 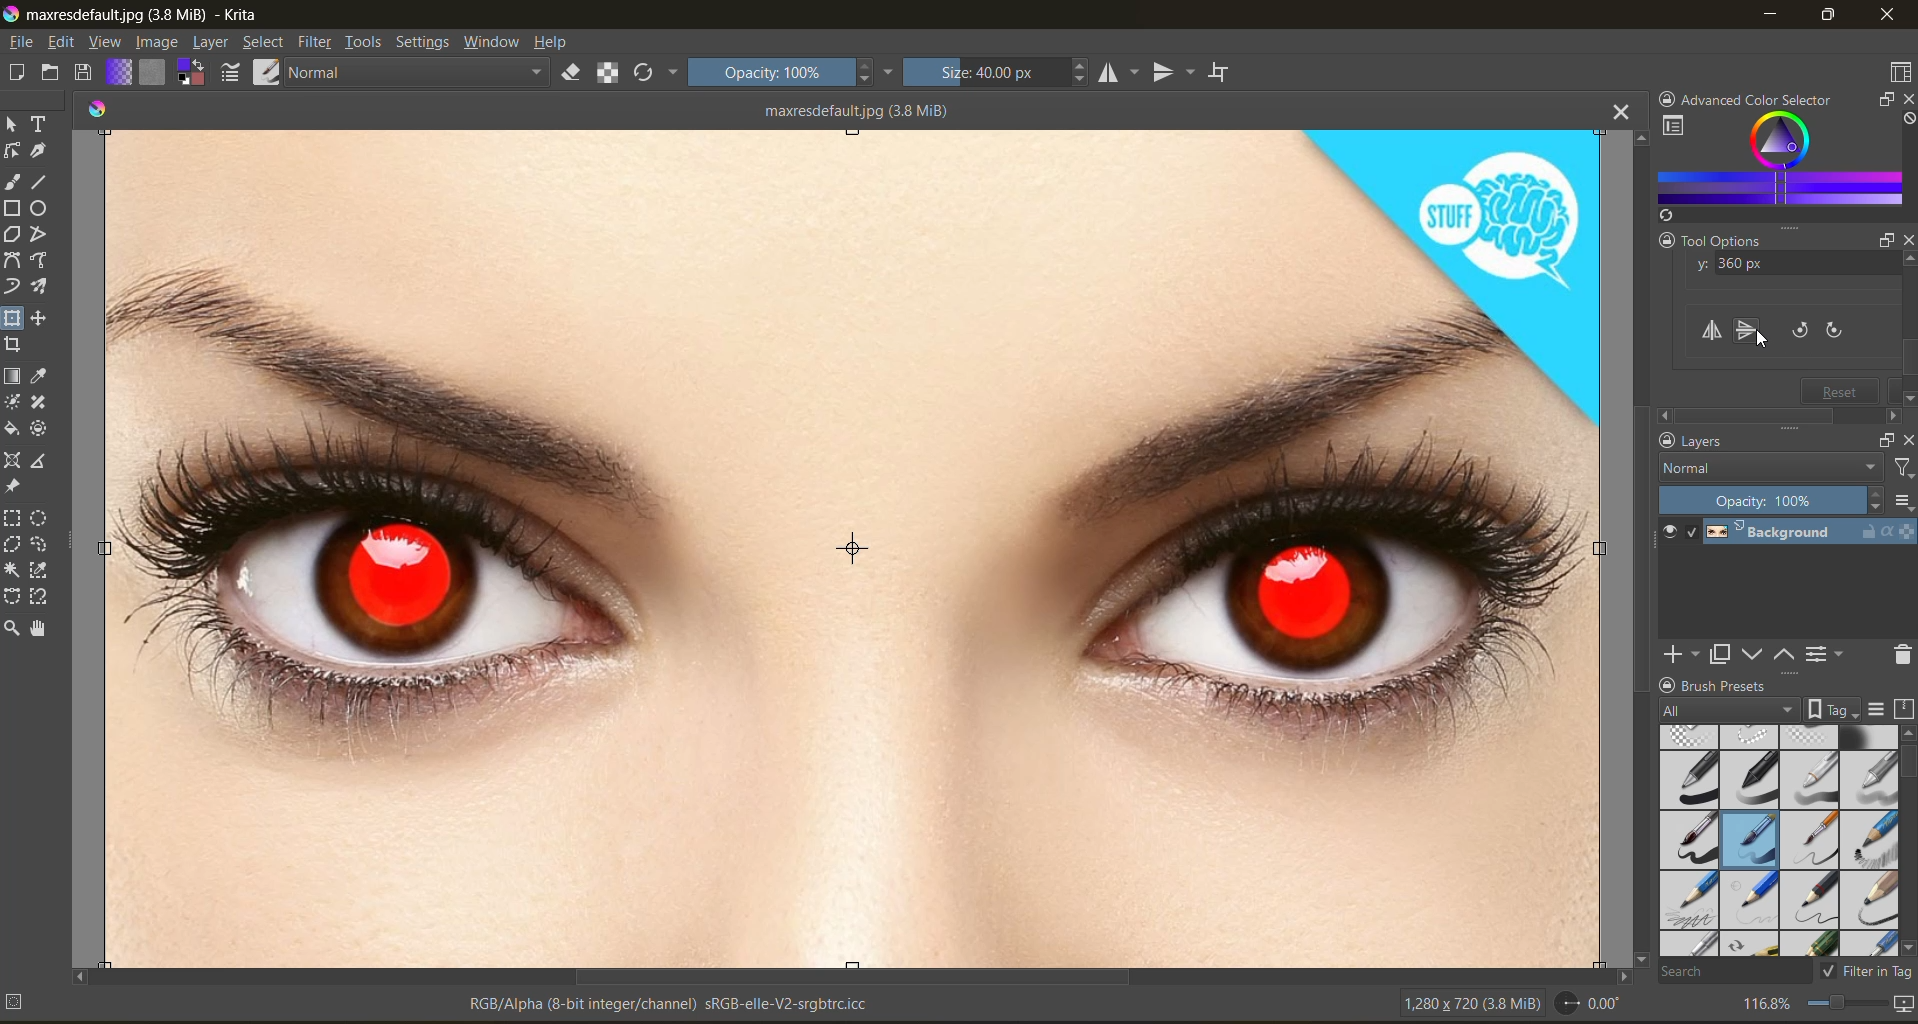 I want to click on delete mask, so click(x=1904, y=655).